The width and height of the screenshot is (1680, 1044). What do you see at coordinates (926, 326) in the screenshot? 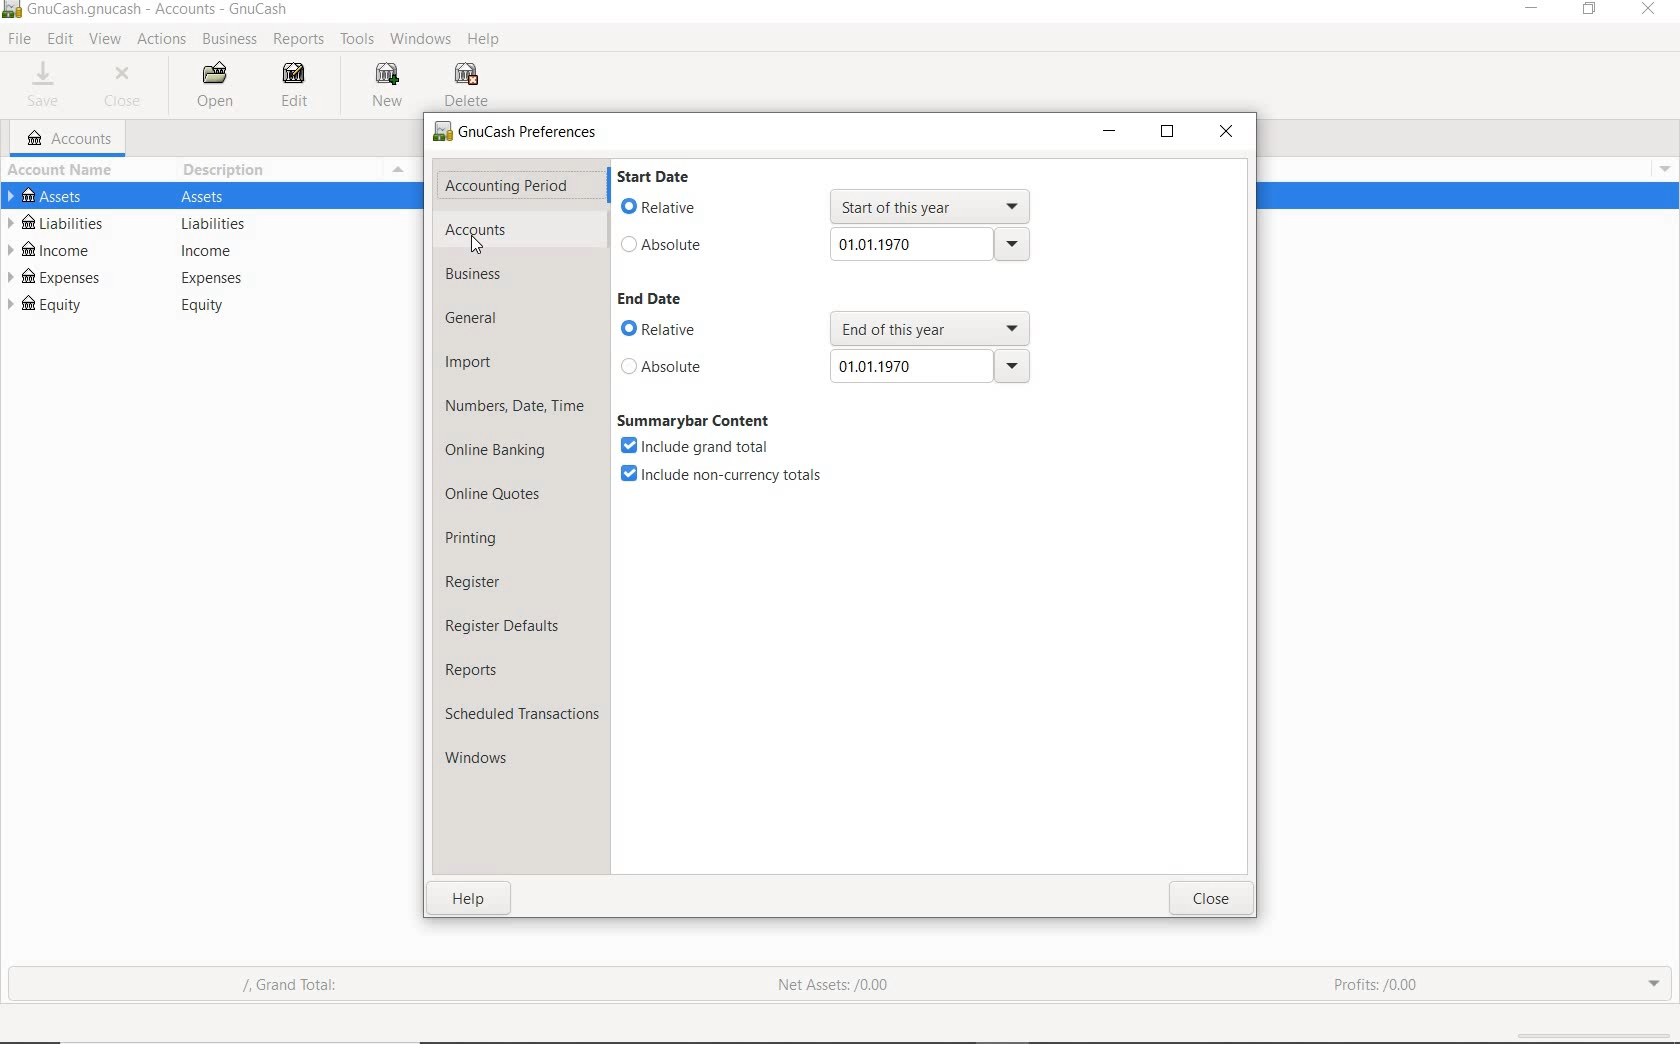
I see `` at bounding box center [926, 326].